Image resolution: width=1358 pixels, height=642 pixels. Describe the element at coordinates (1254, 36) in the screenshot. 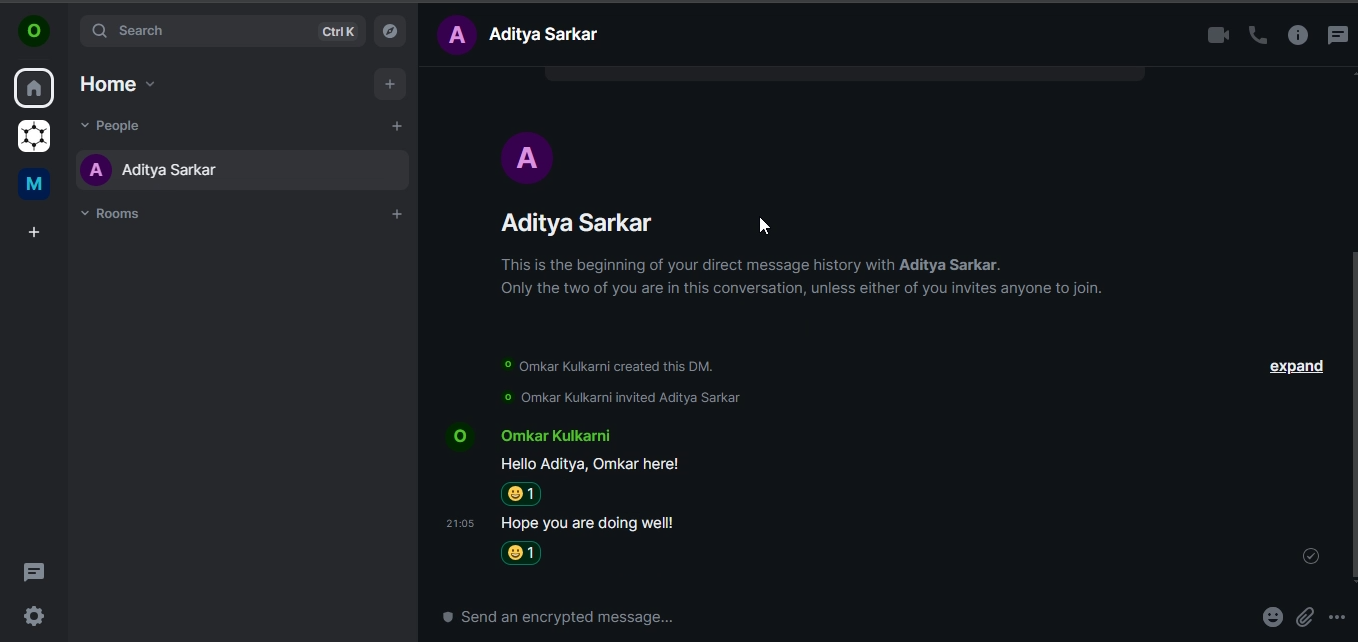

I see `voice call` at that location.